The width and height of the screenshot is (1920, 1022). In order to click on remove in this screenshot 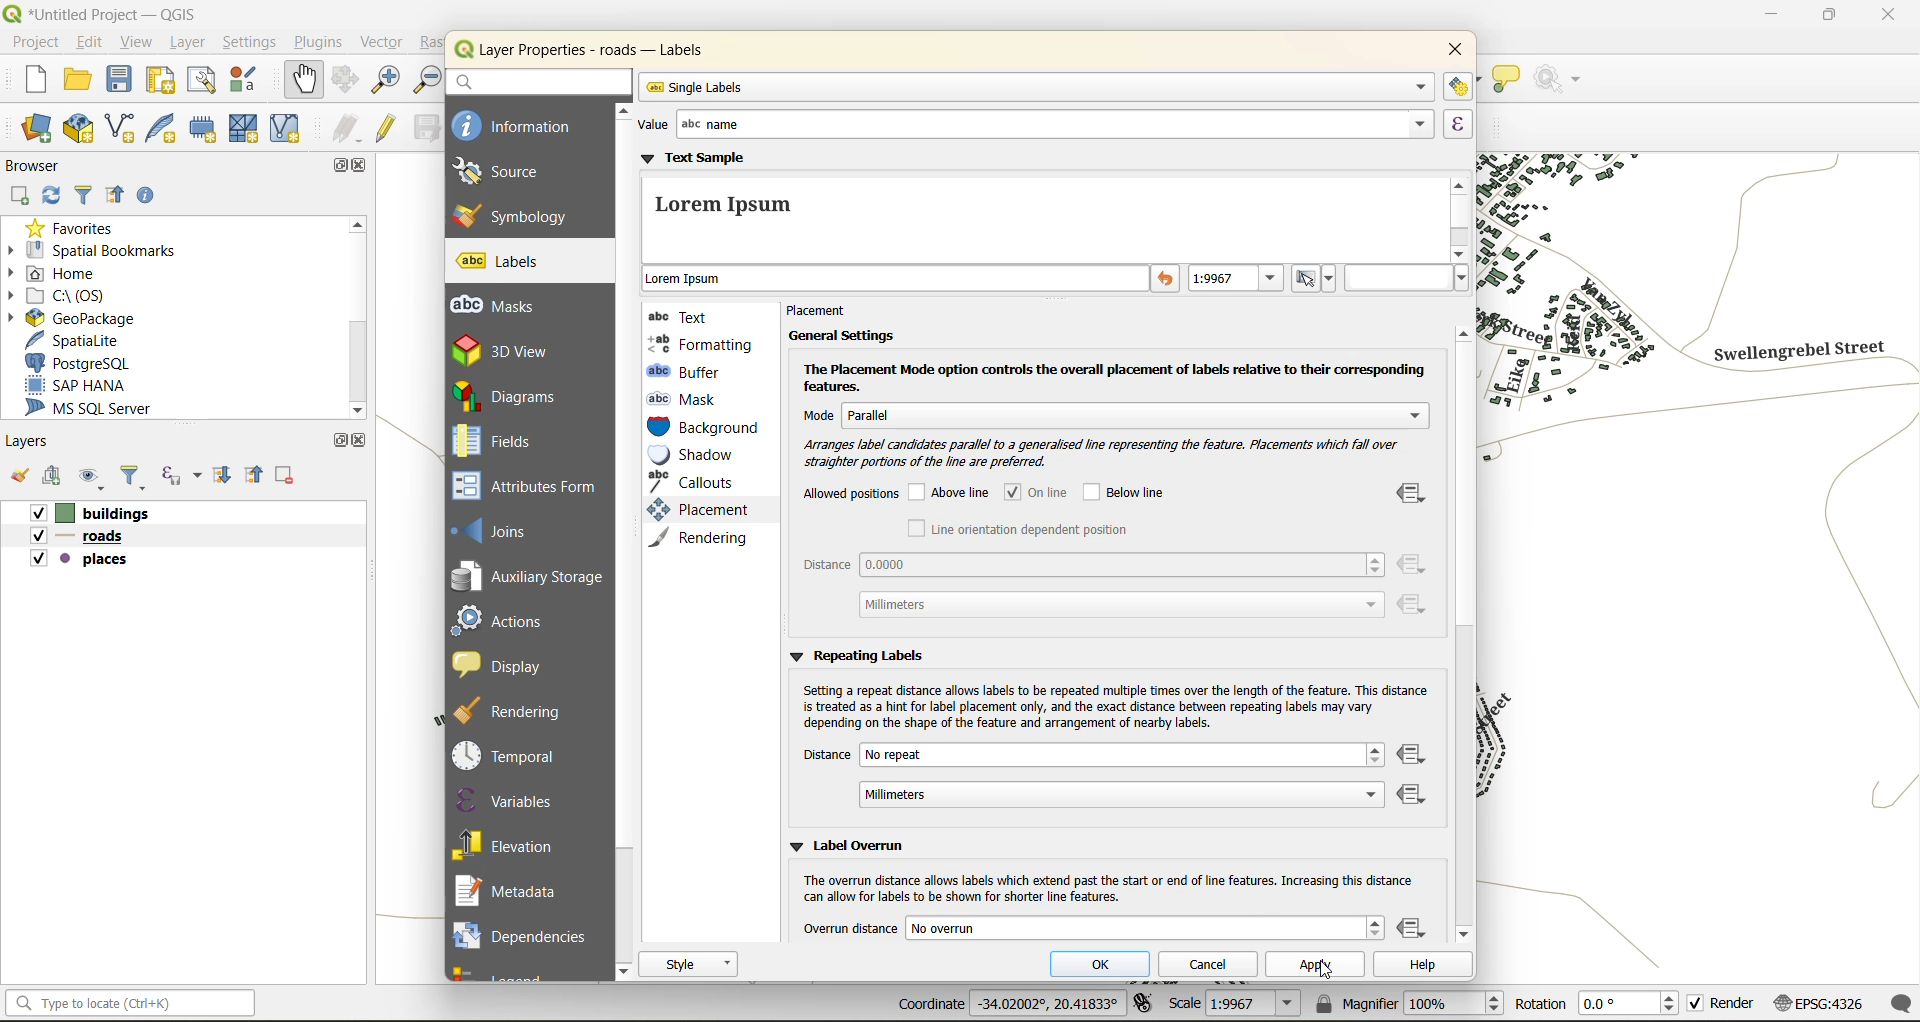, I will do `click(283, 478)`.